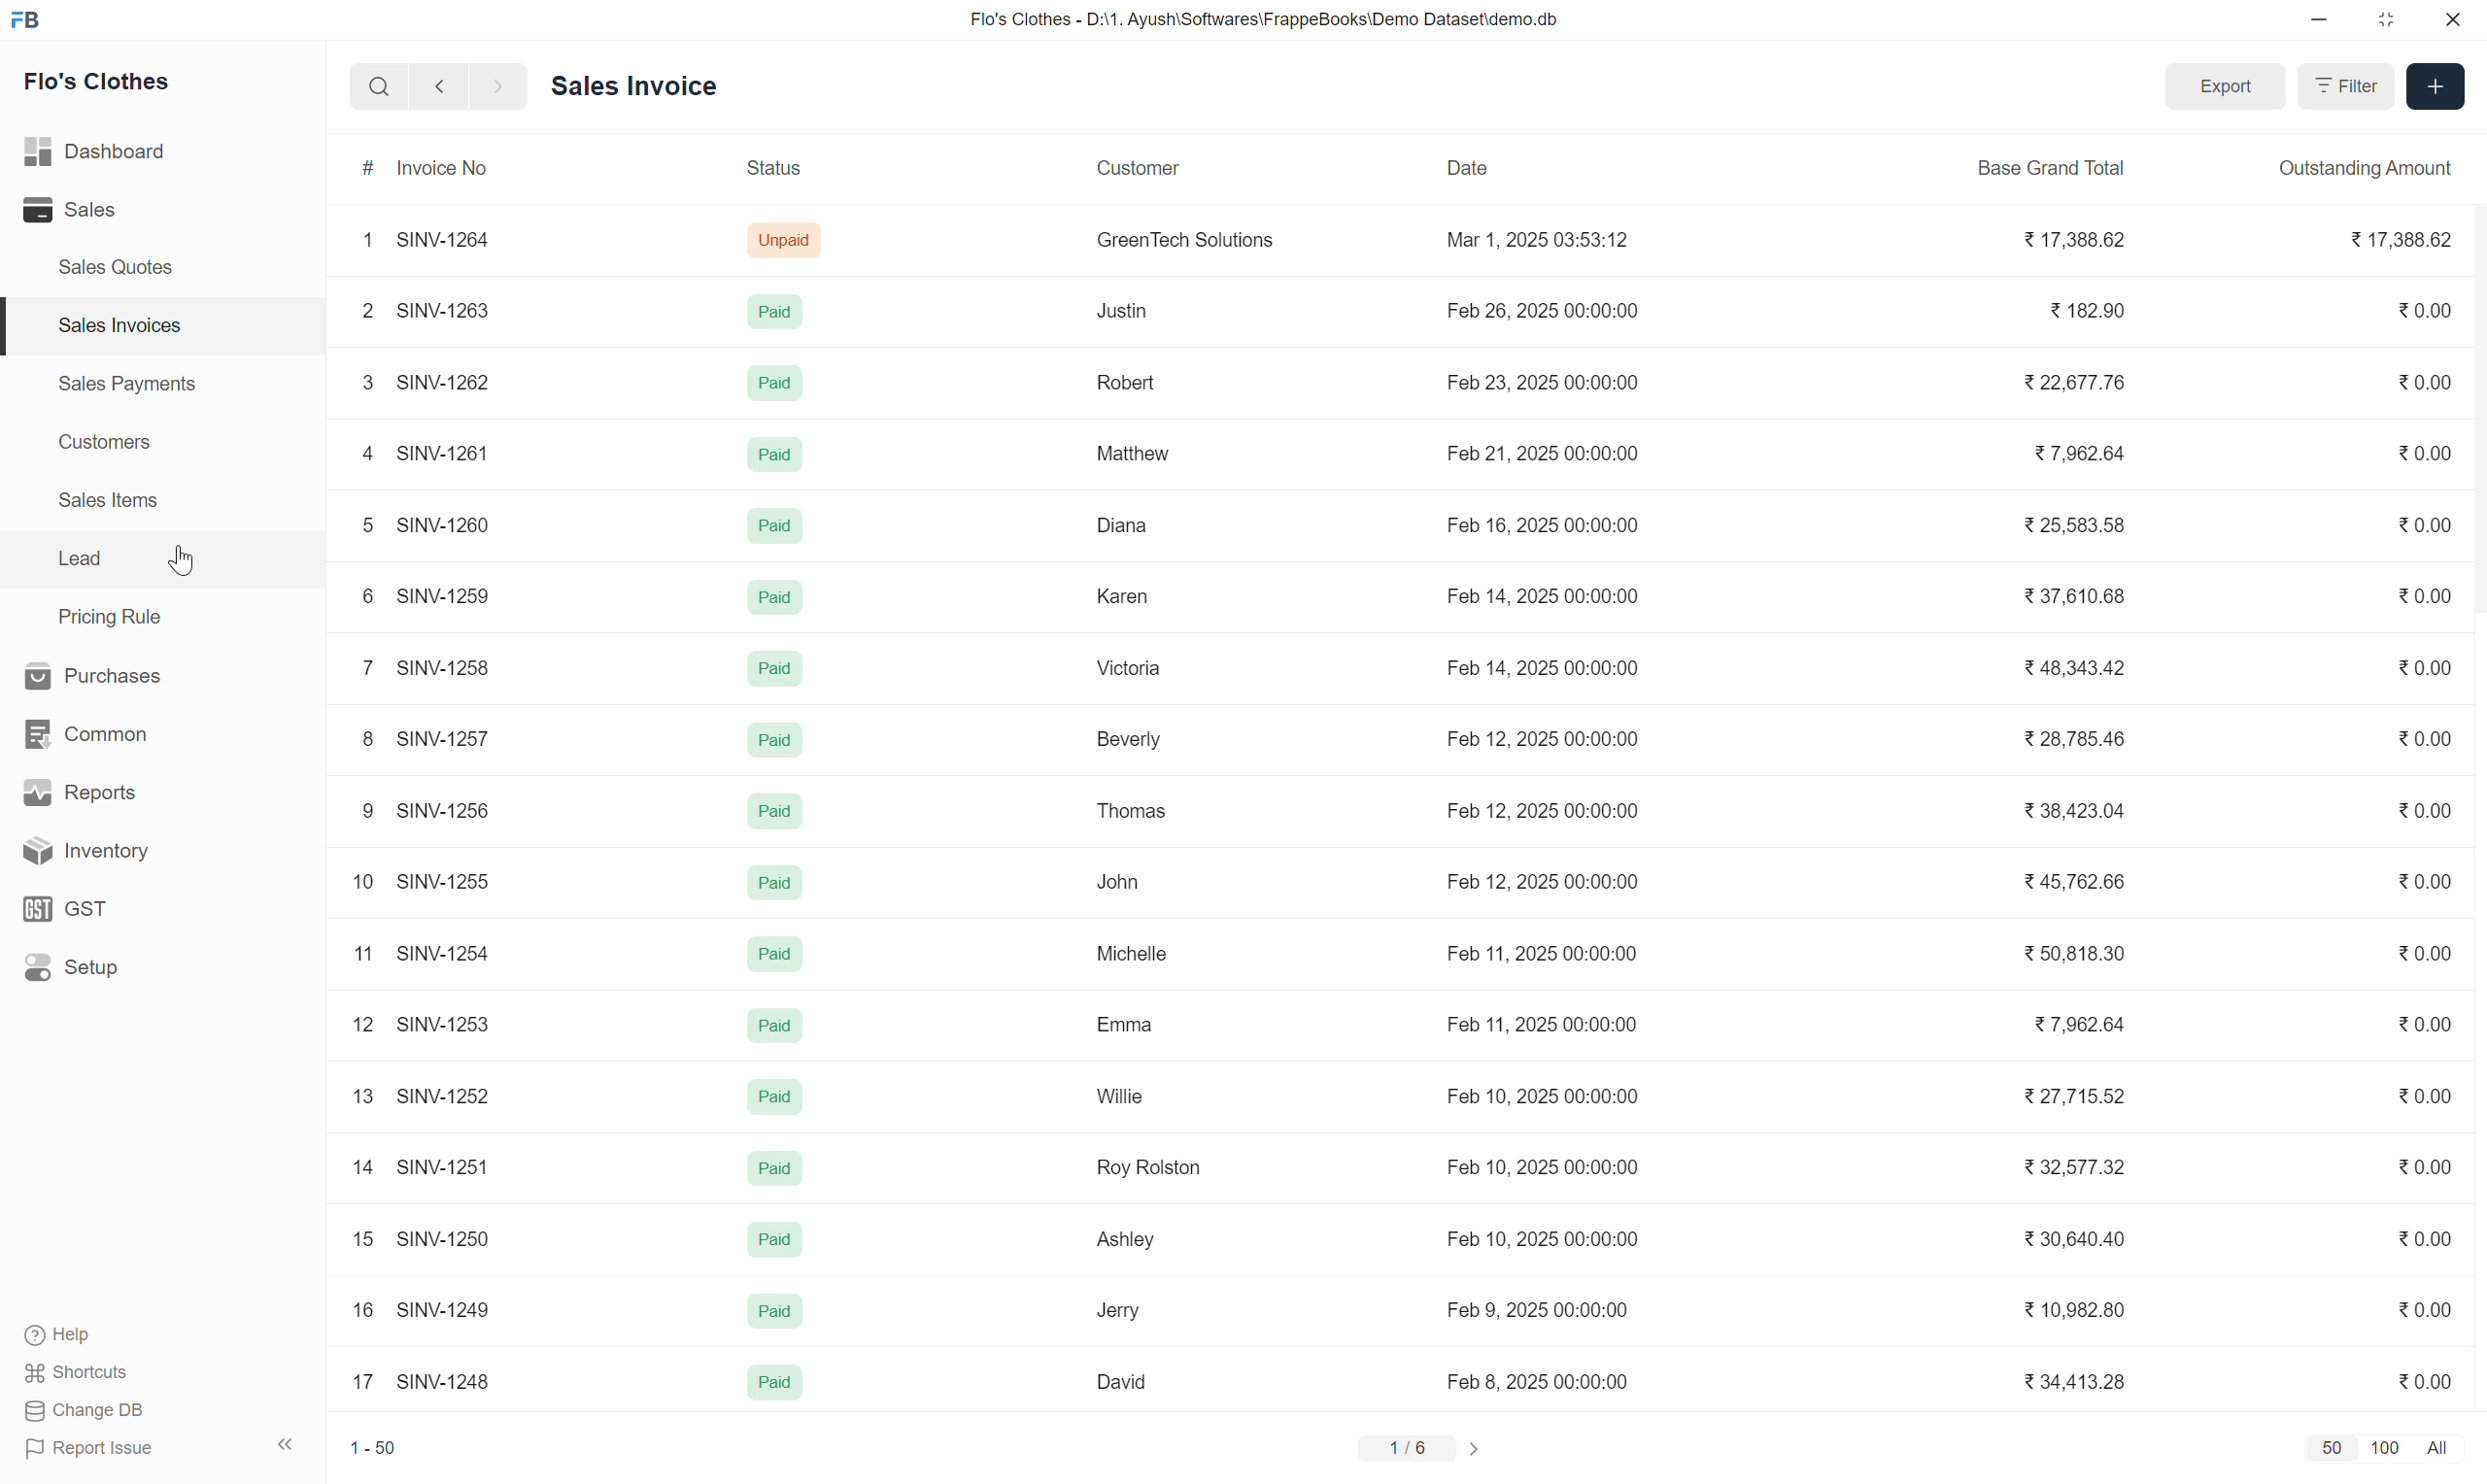 The image size is (2487, 1484). I want to click on GreenTech Solutions, so click(1179, 236).